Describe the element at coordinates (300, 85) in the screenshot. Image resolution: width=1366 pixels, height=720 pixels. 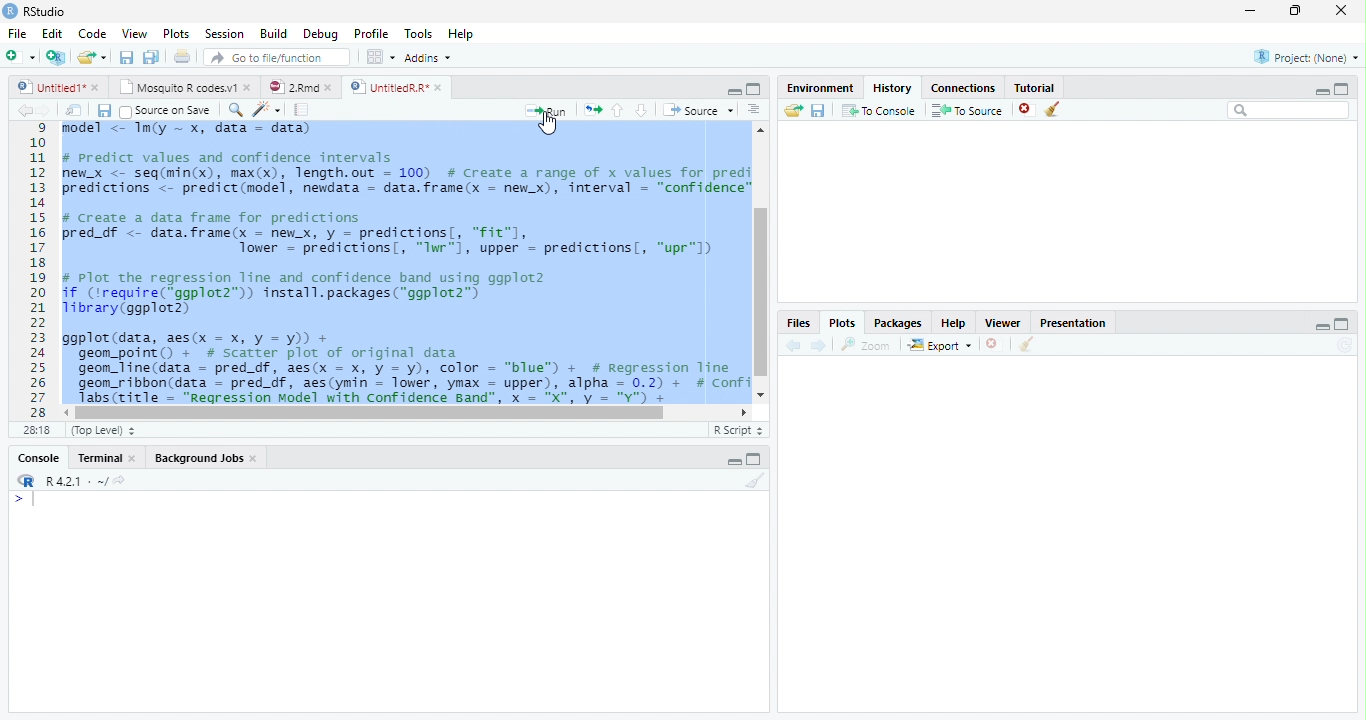
I see `2 Rmd` at that location.